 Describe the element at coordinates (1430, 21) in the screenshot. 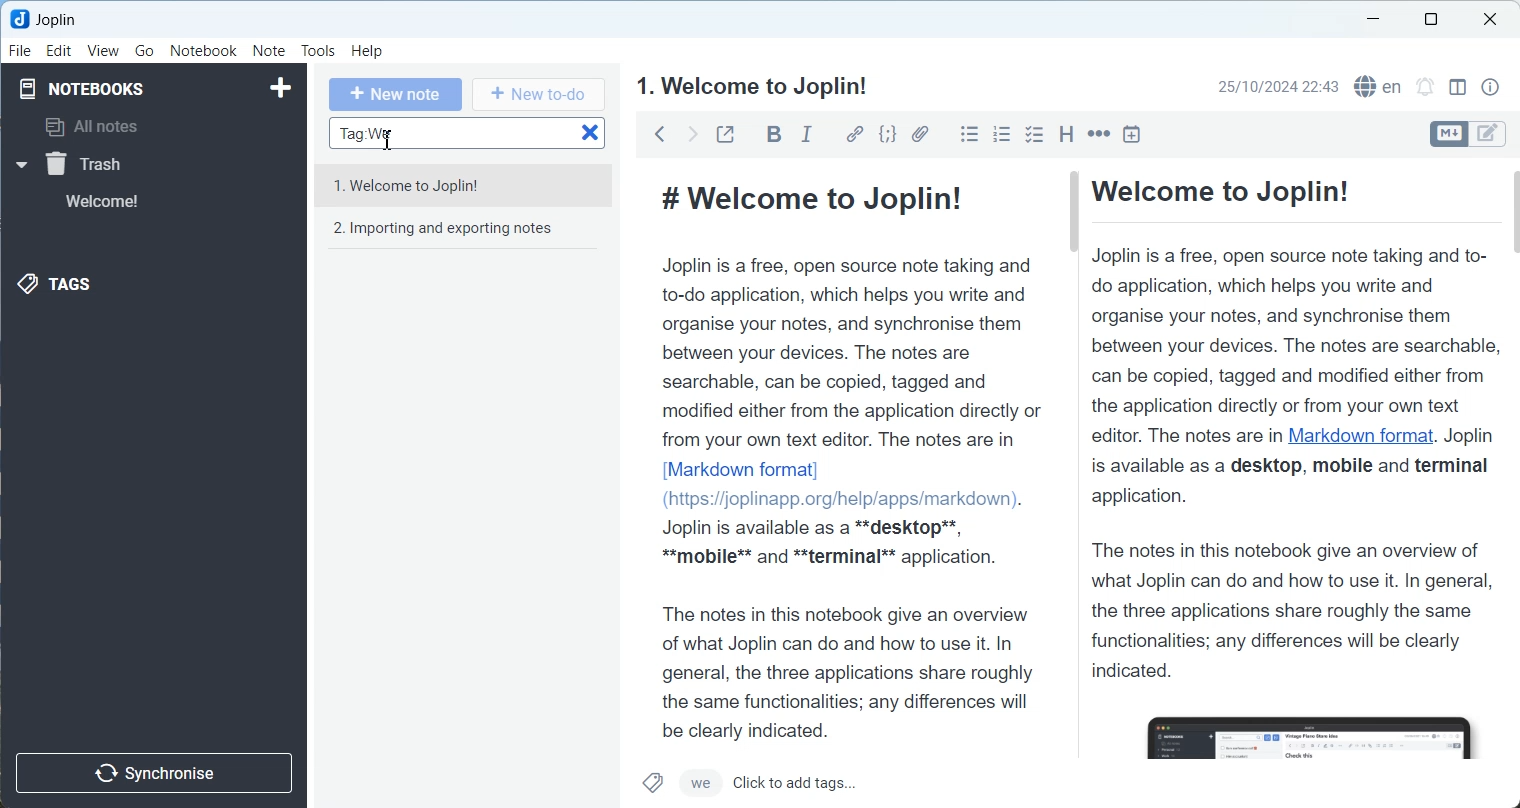

I see `Maximize` at that location.